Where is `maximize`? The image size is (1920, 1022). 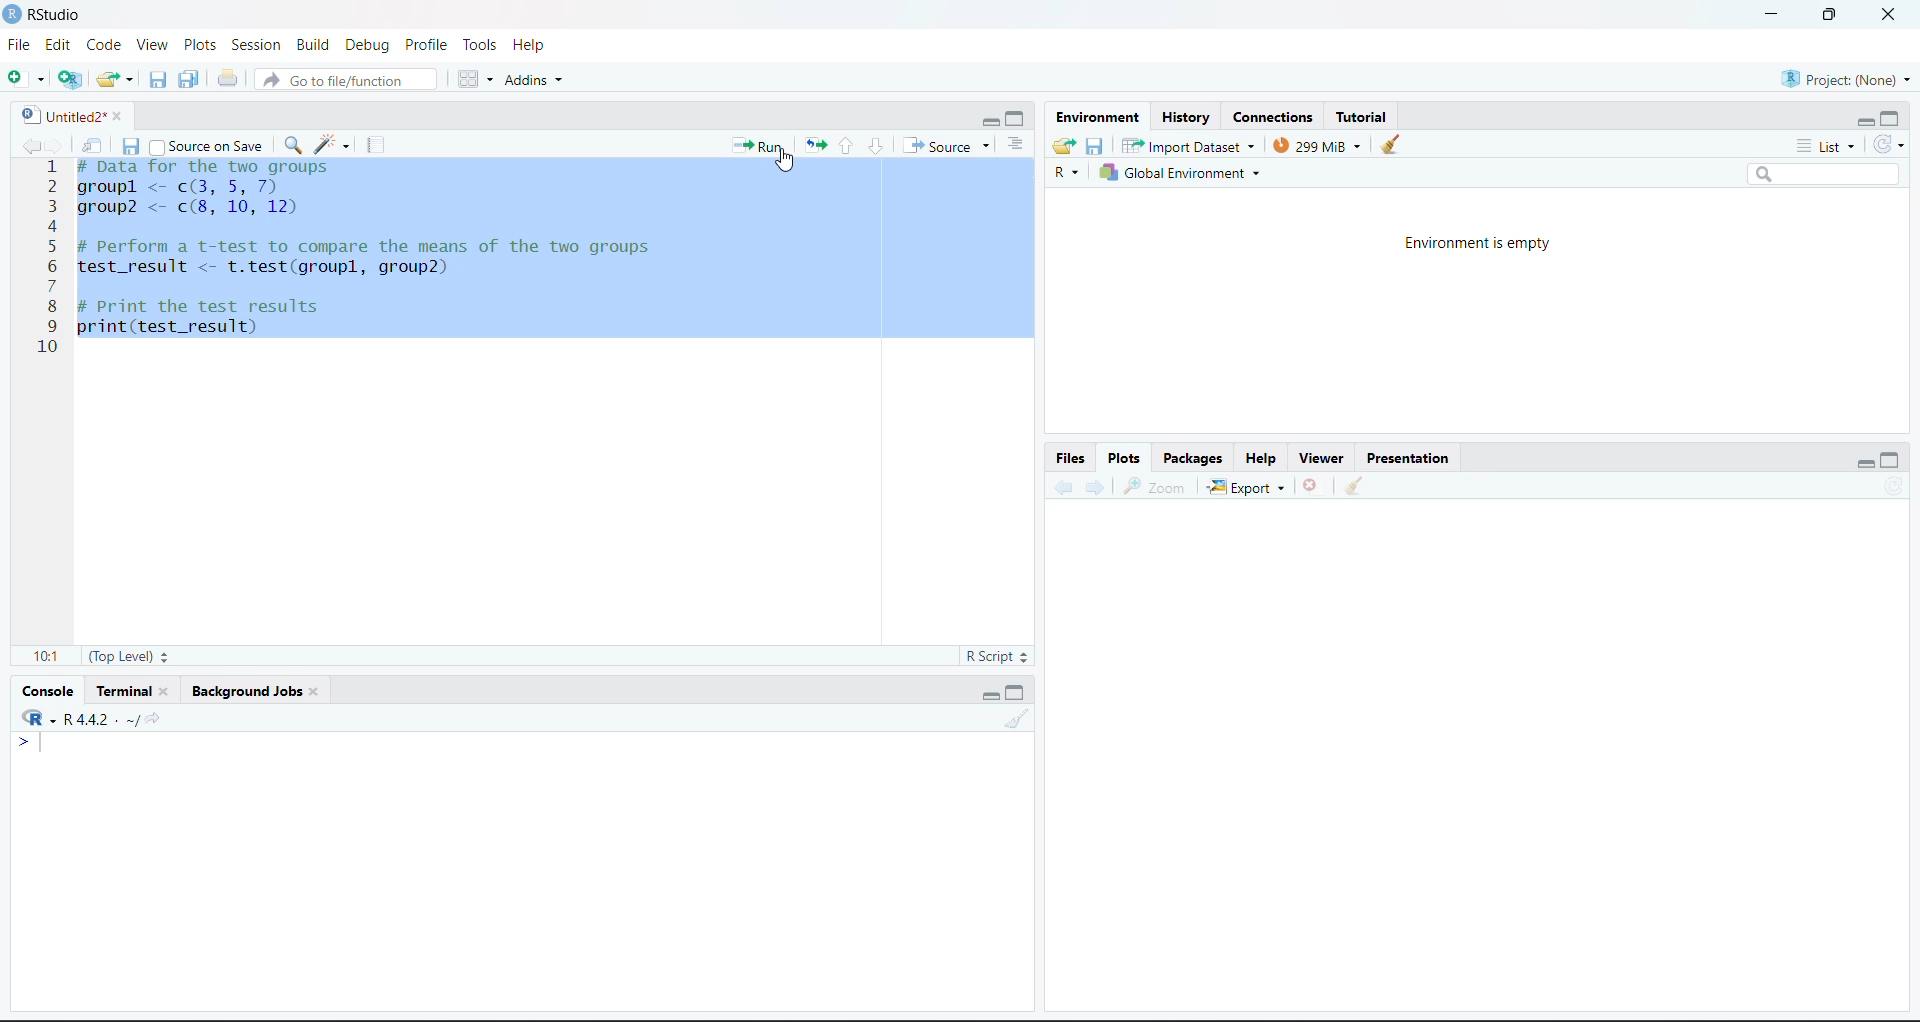 maximize is located at coordinates (1015, 118).